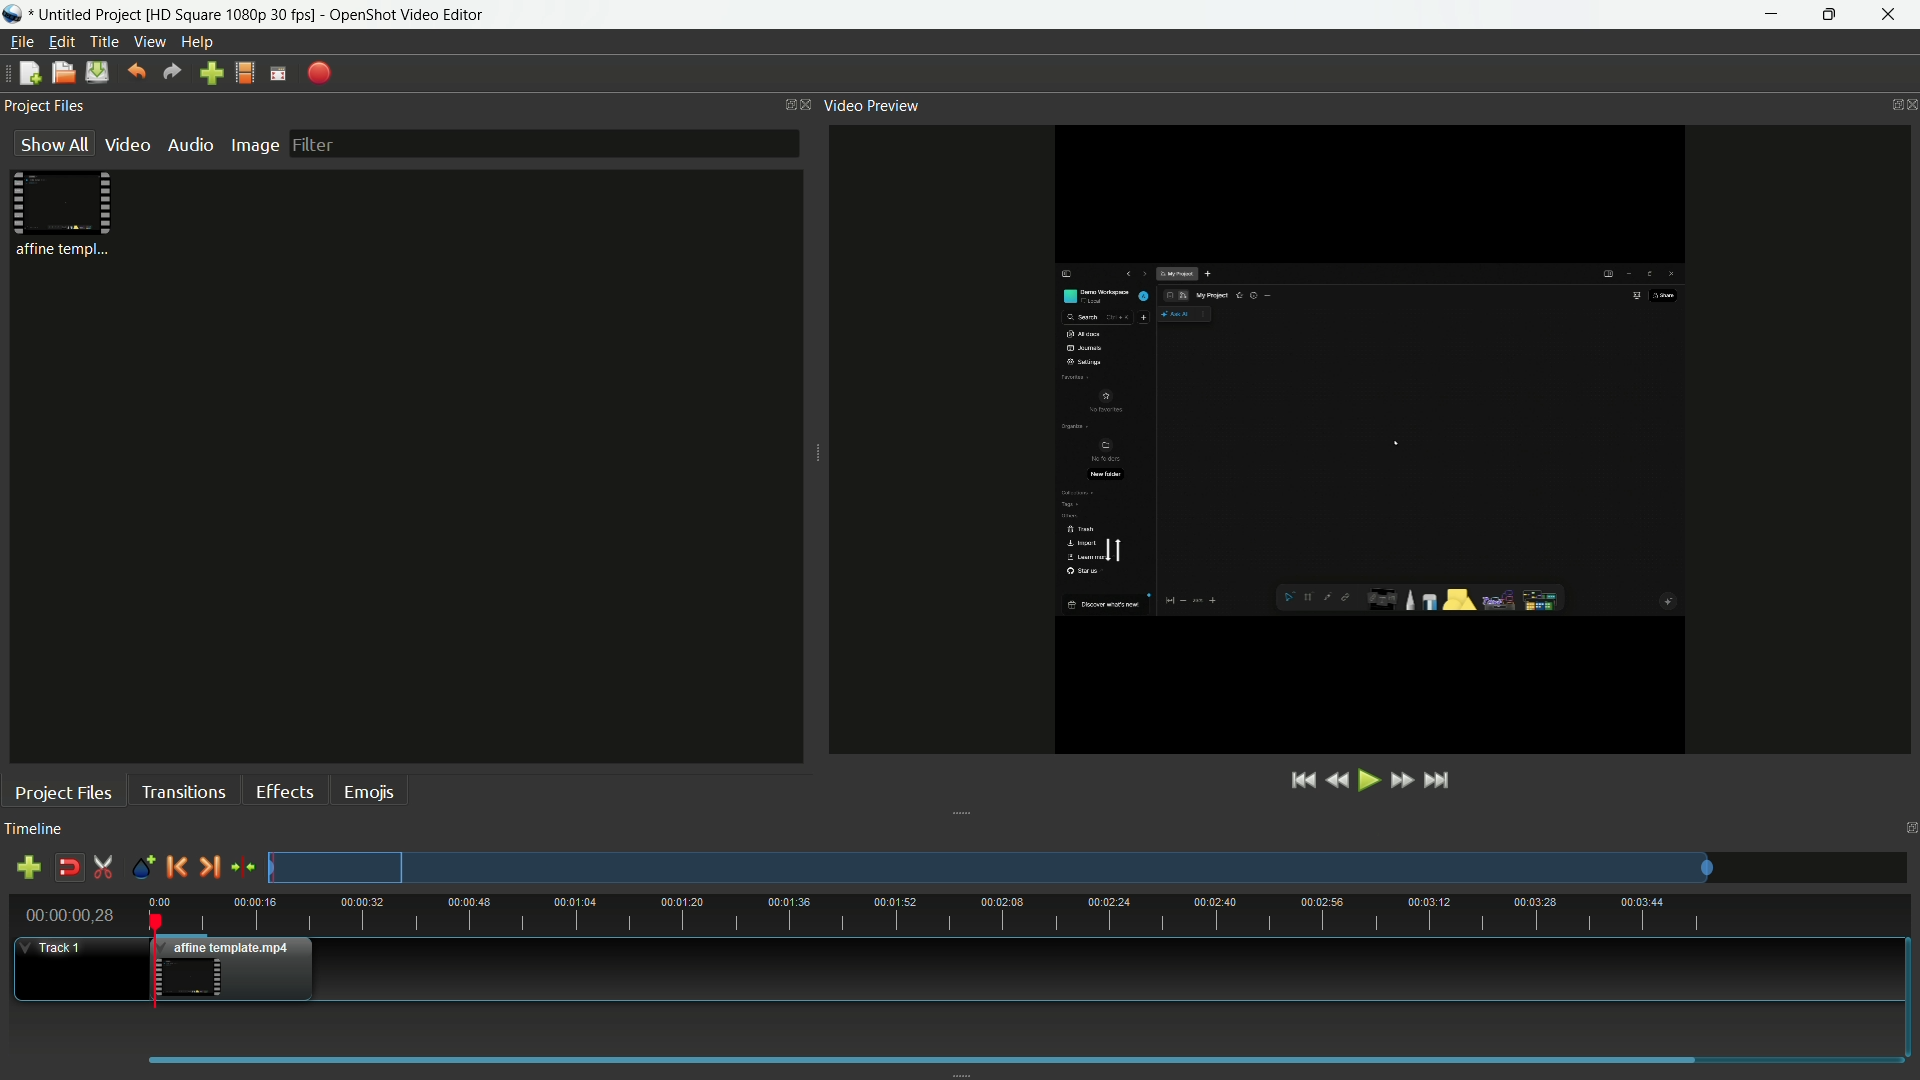  I want to click on app icon, so click(15, 16).